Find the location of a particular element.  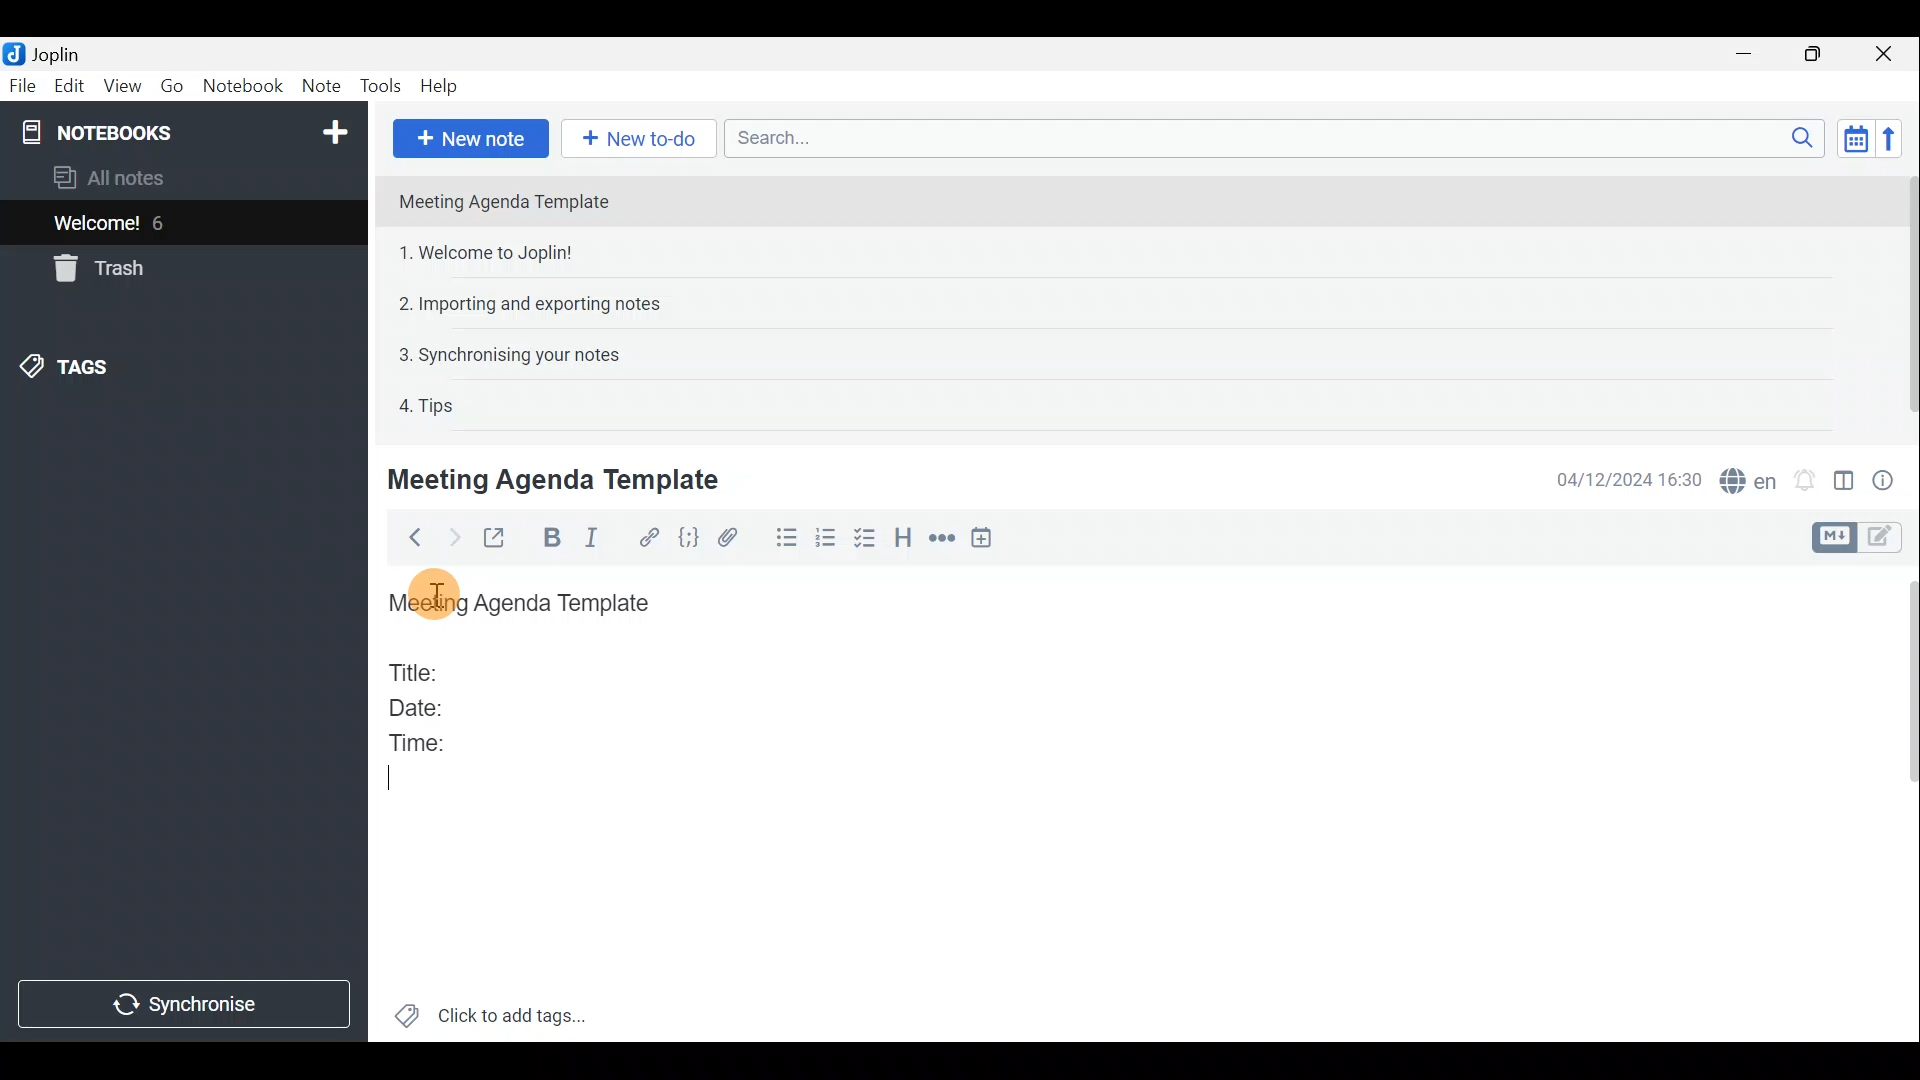

Note properties is located at coordinates (1890, 479).